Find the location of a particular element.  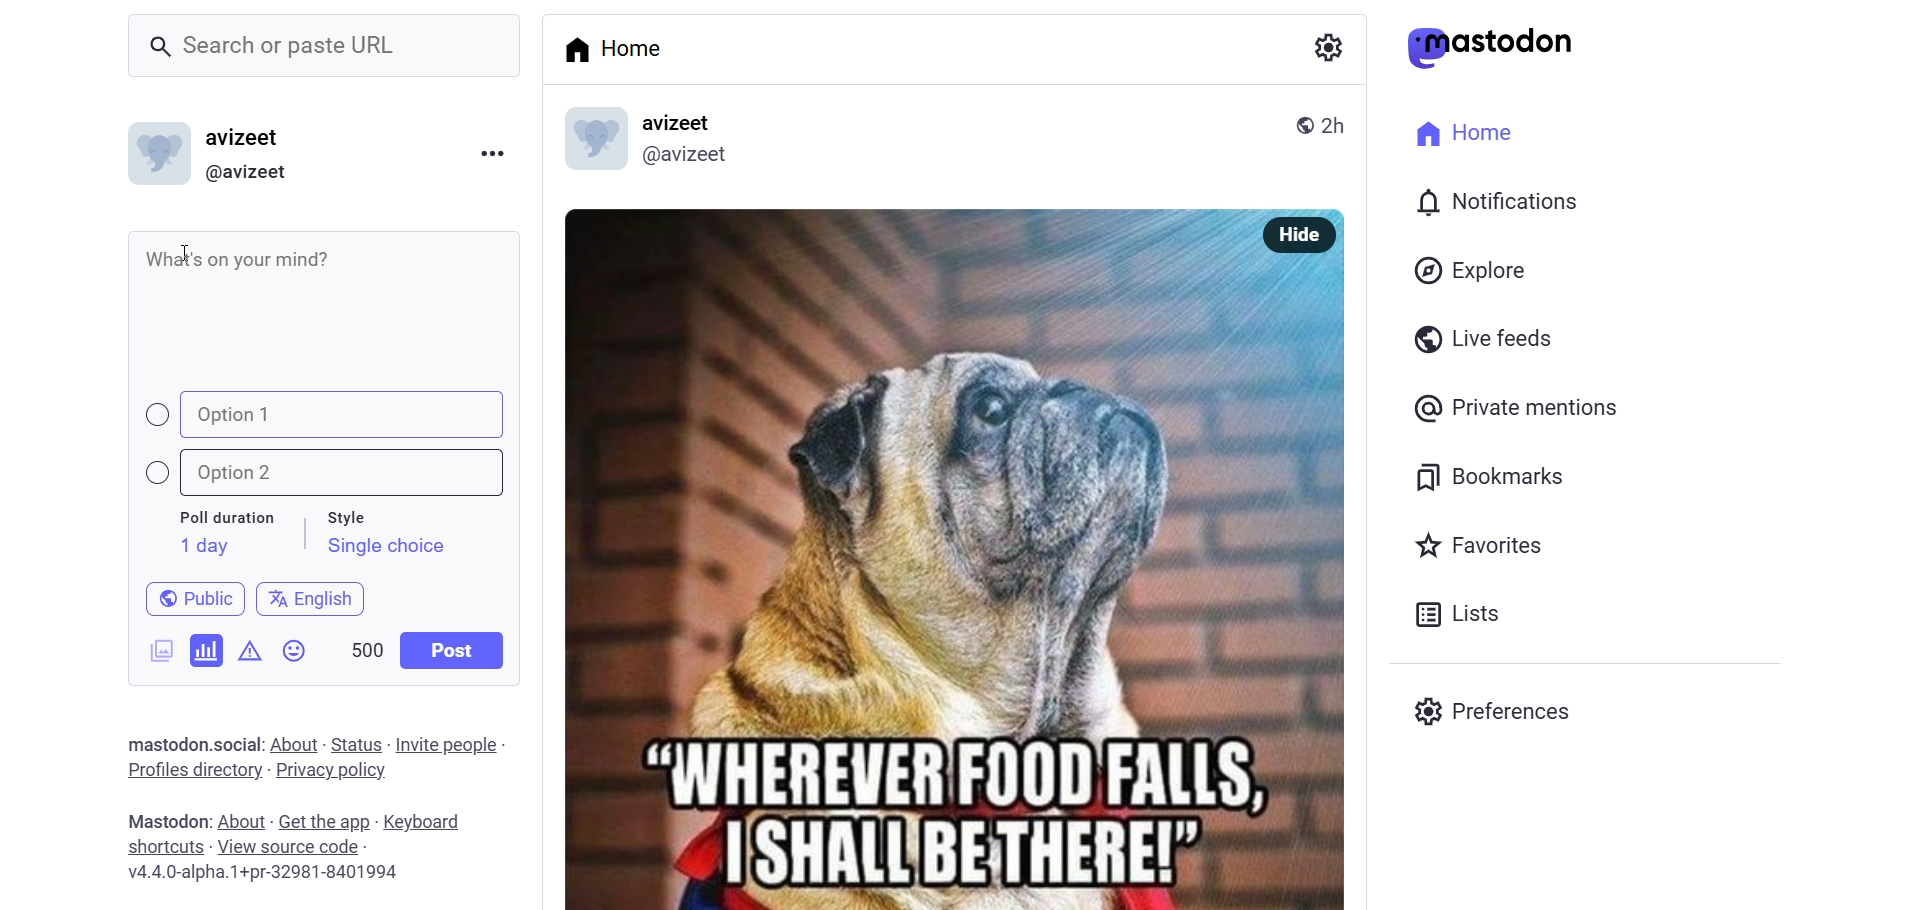

get the app is located at coordinates (325, 820).